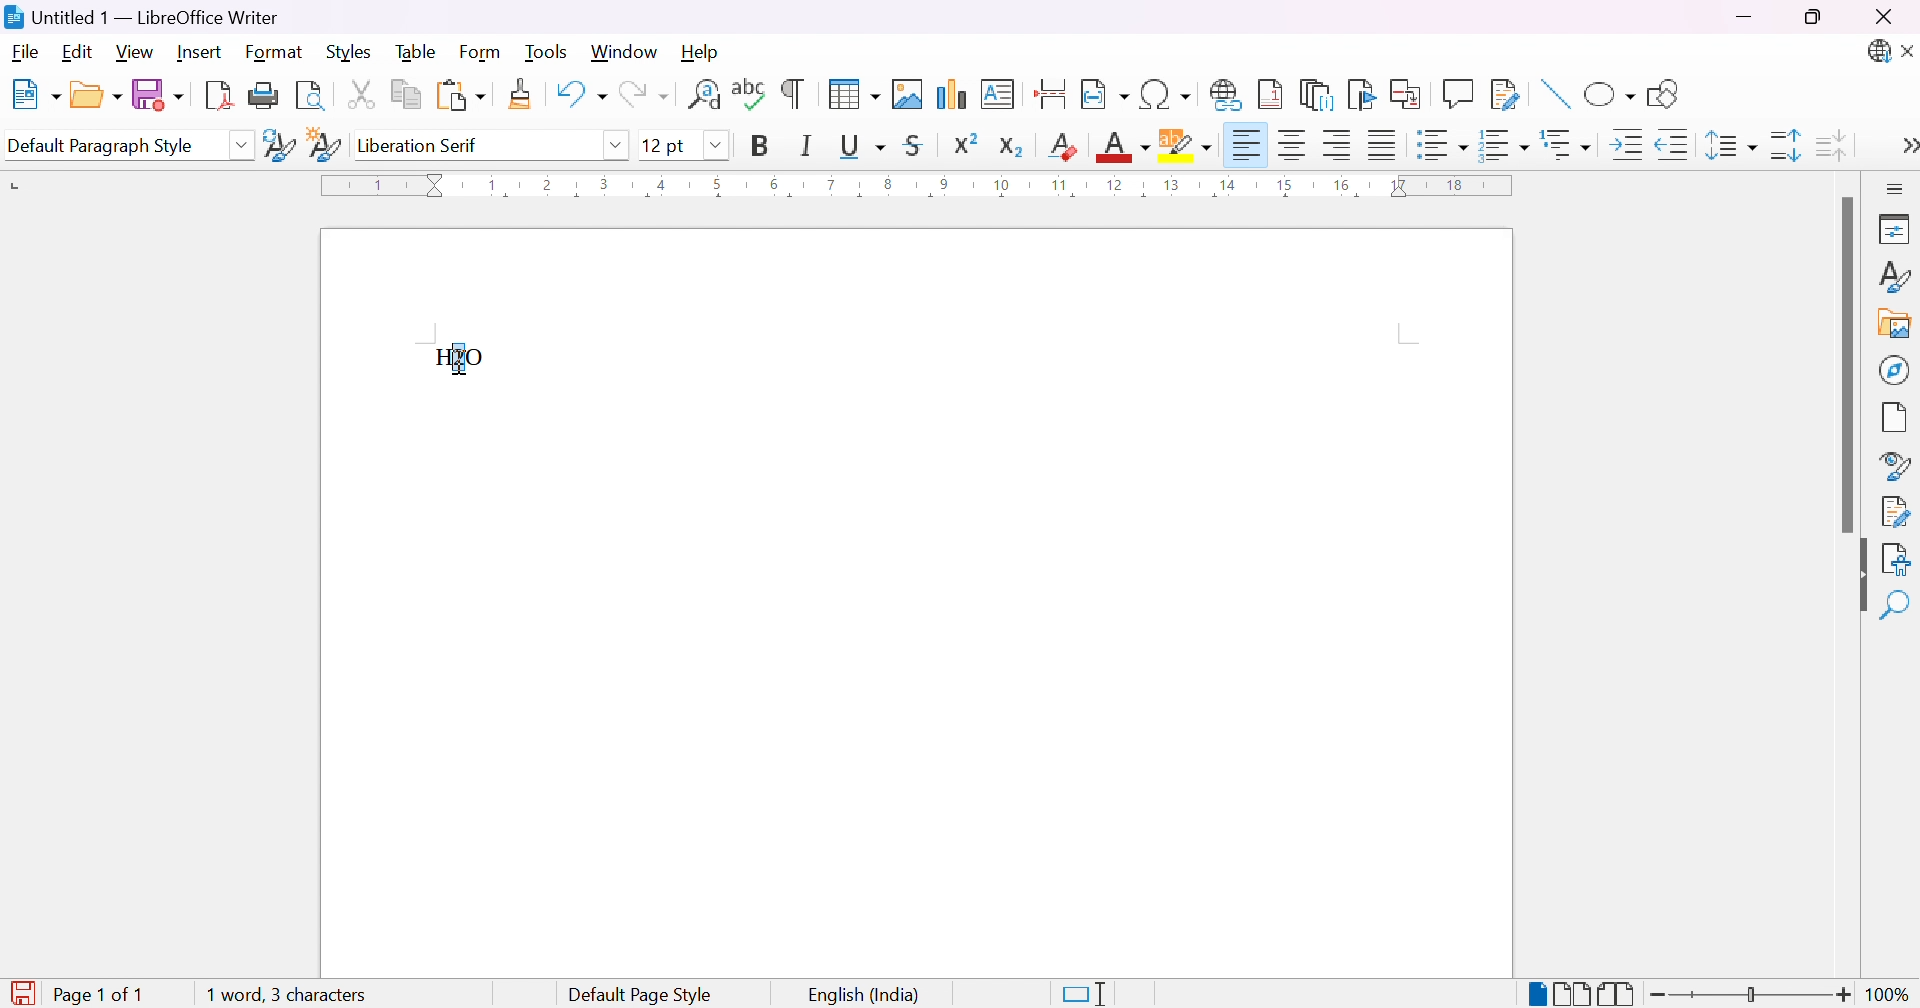  Describe the element at coordinates (964, 143) in the screenshot. I see `Superscript` at that location.